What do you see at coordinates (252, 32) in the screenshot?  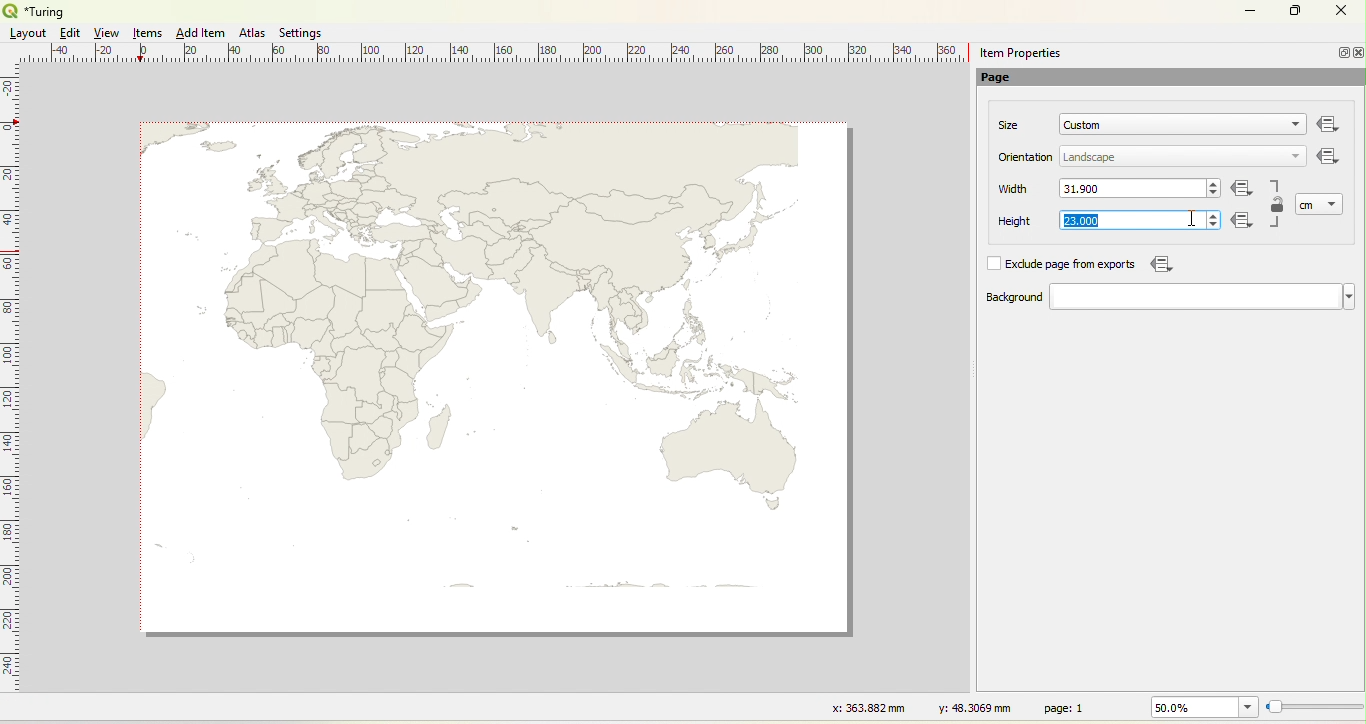 I see `Atlas` at bounding box center [252, 32].